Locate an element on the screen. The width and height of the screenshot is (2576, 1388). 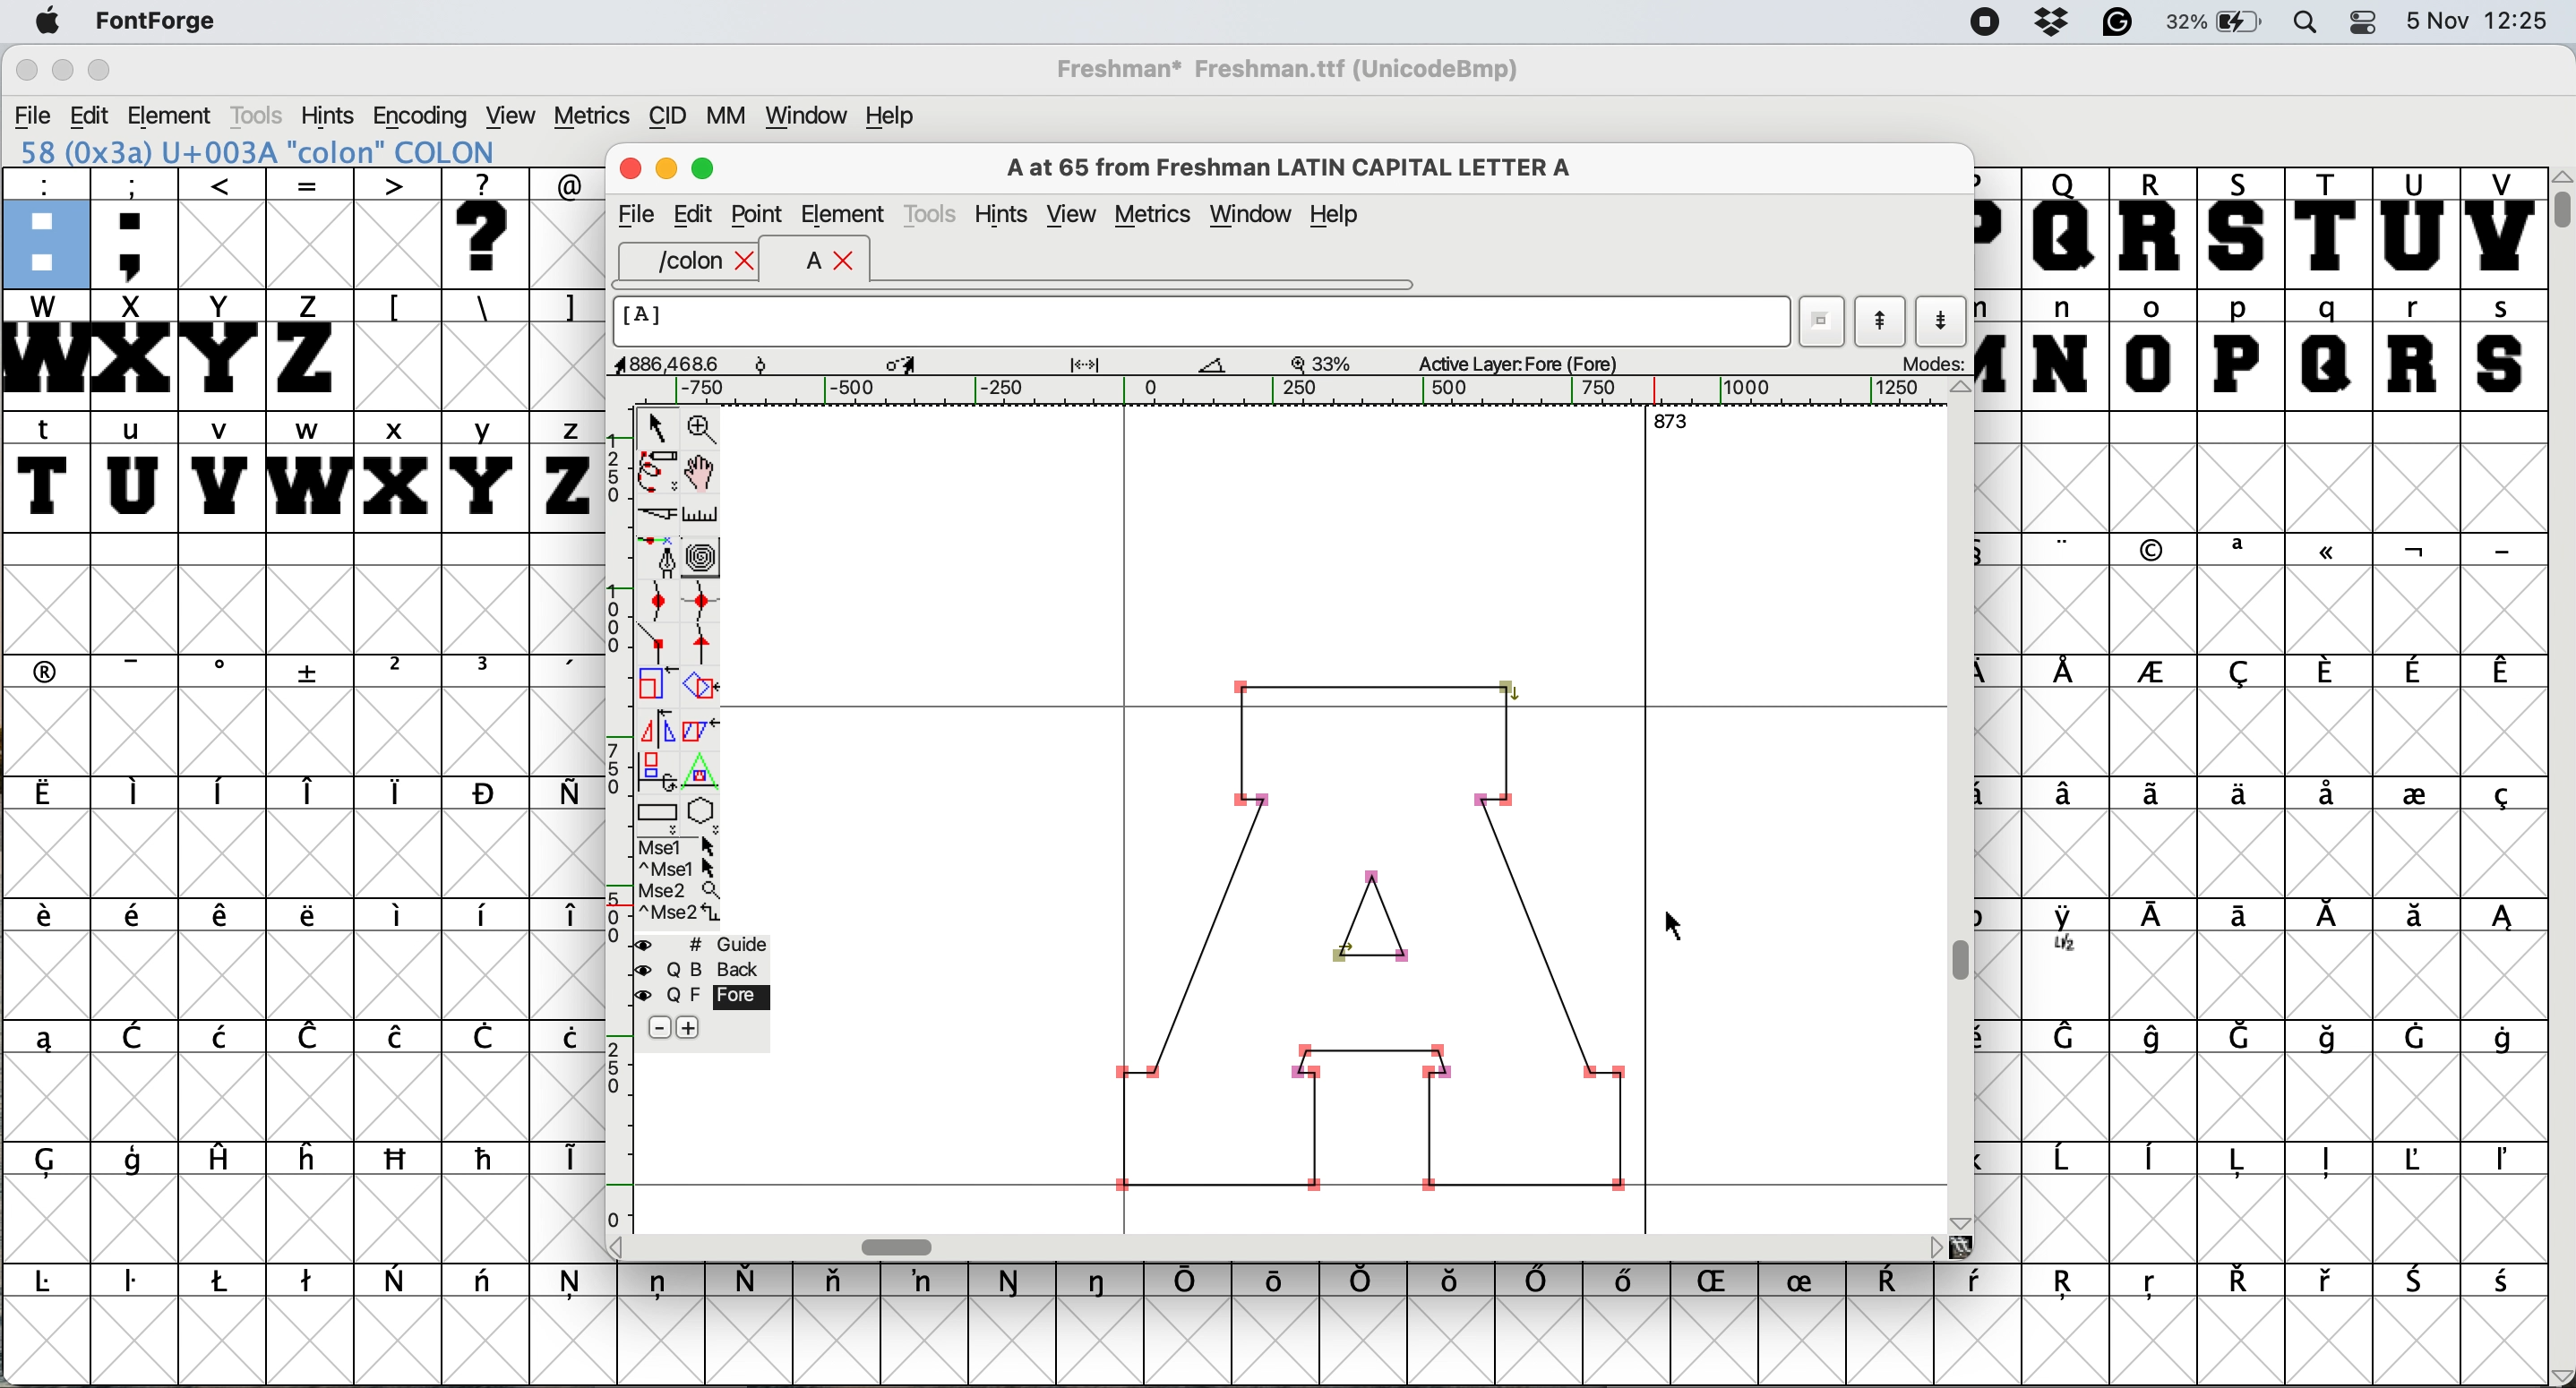
vertical scroll bar is located at coordinates (1963, 807).